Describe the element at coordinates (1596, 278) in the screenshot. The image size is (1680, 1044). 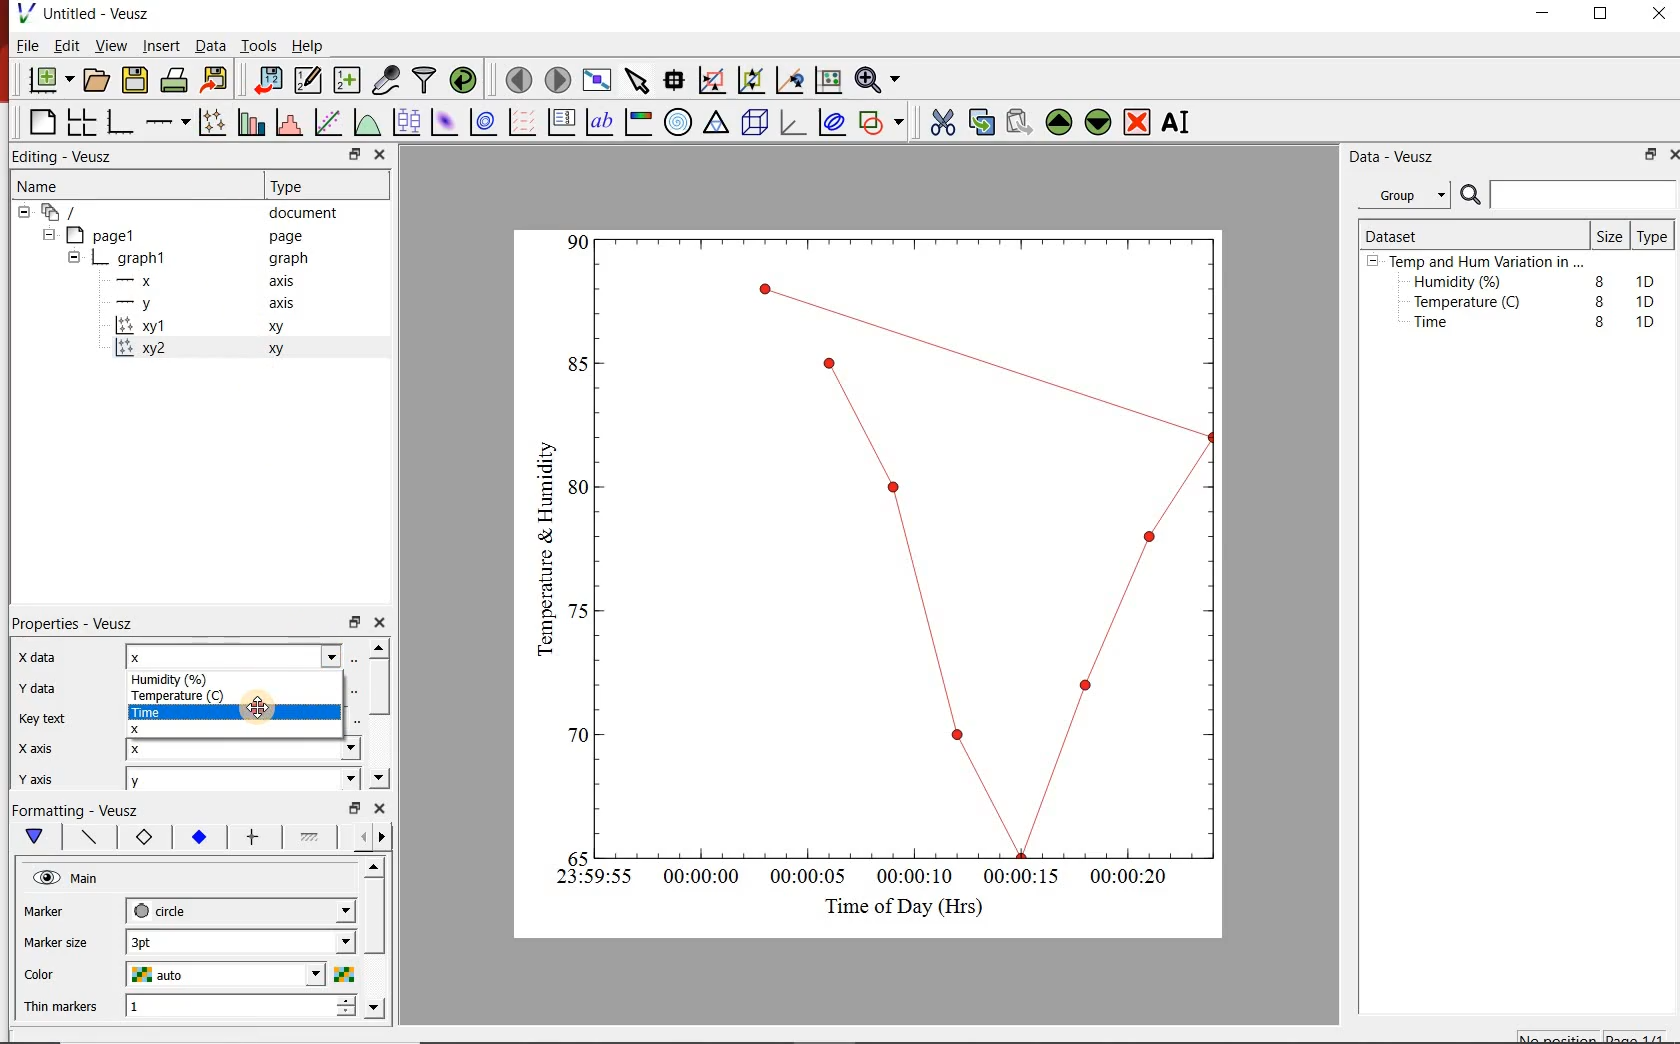
I see `8` at that location.